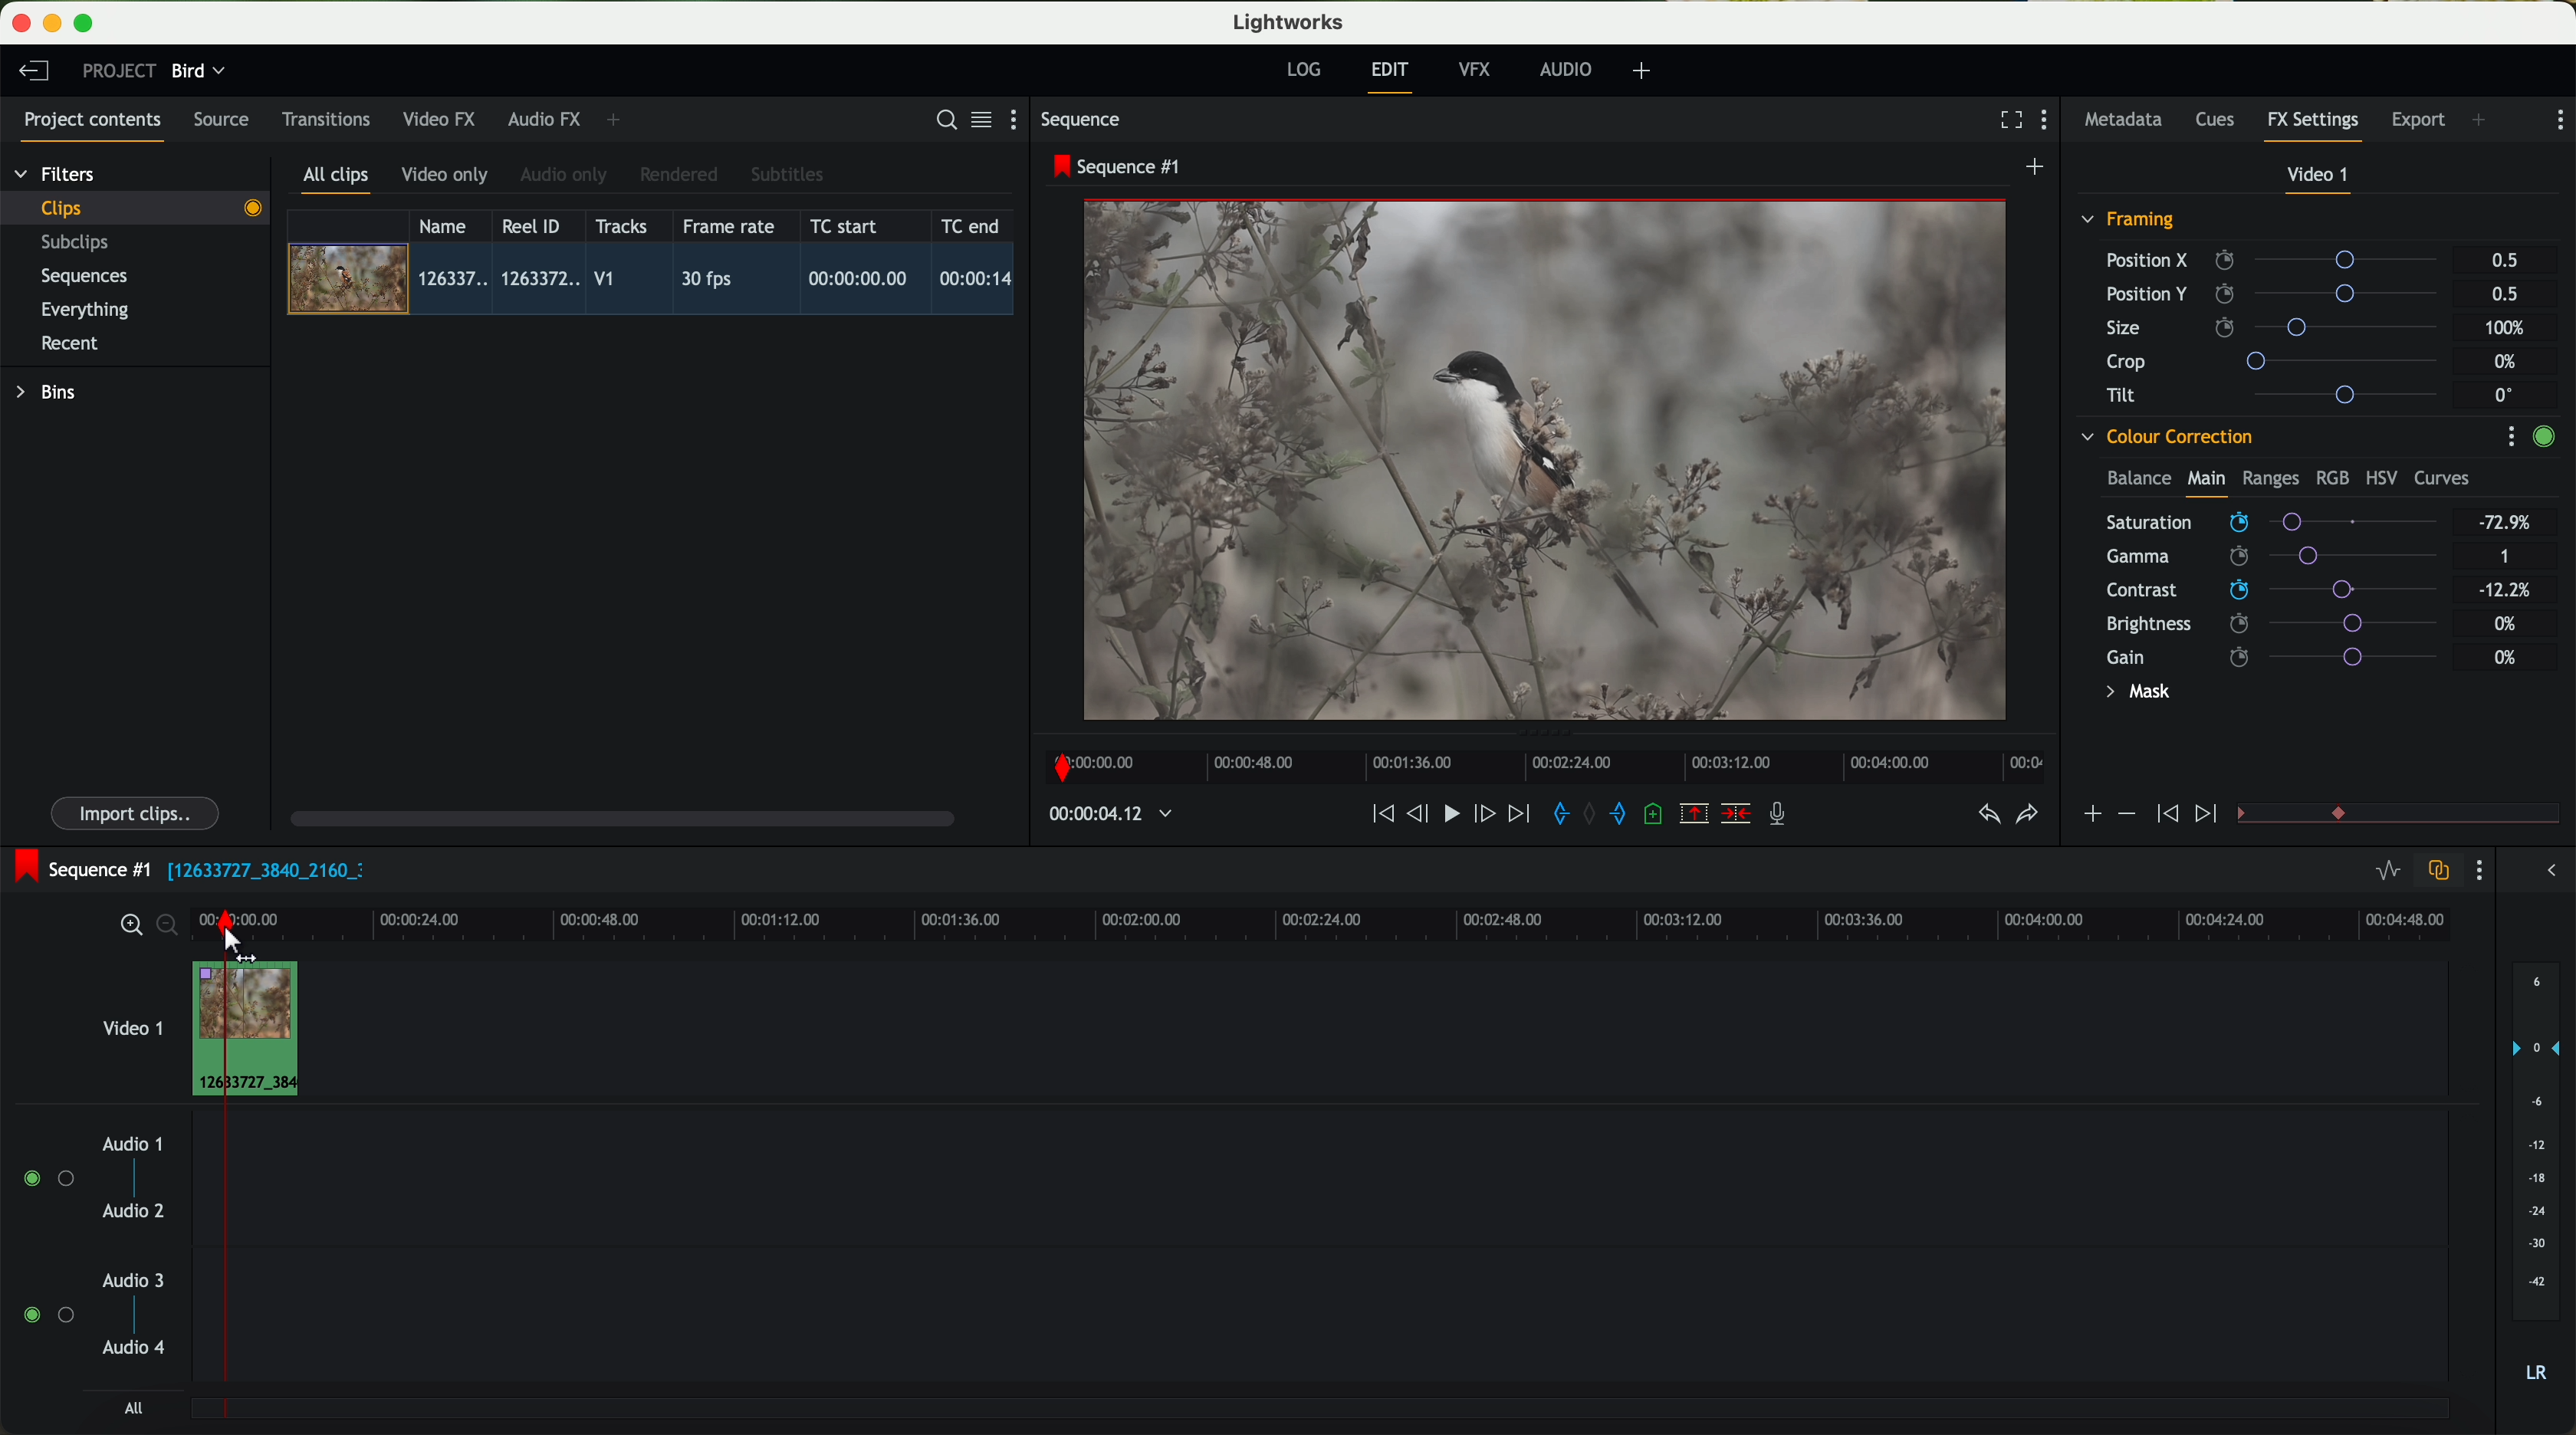 The height and width of the screenshot is (1435, 2576). I want to click on add a cue at the current position, so click(1656, 815).